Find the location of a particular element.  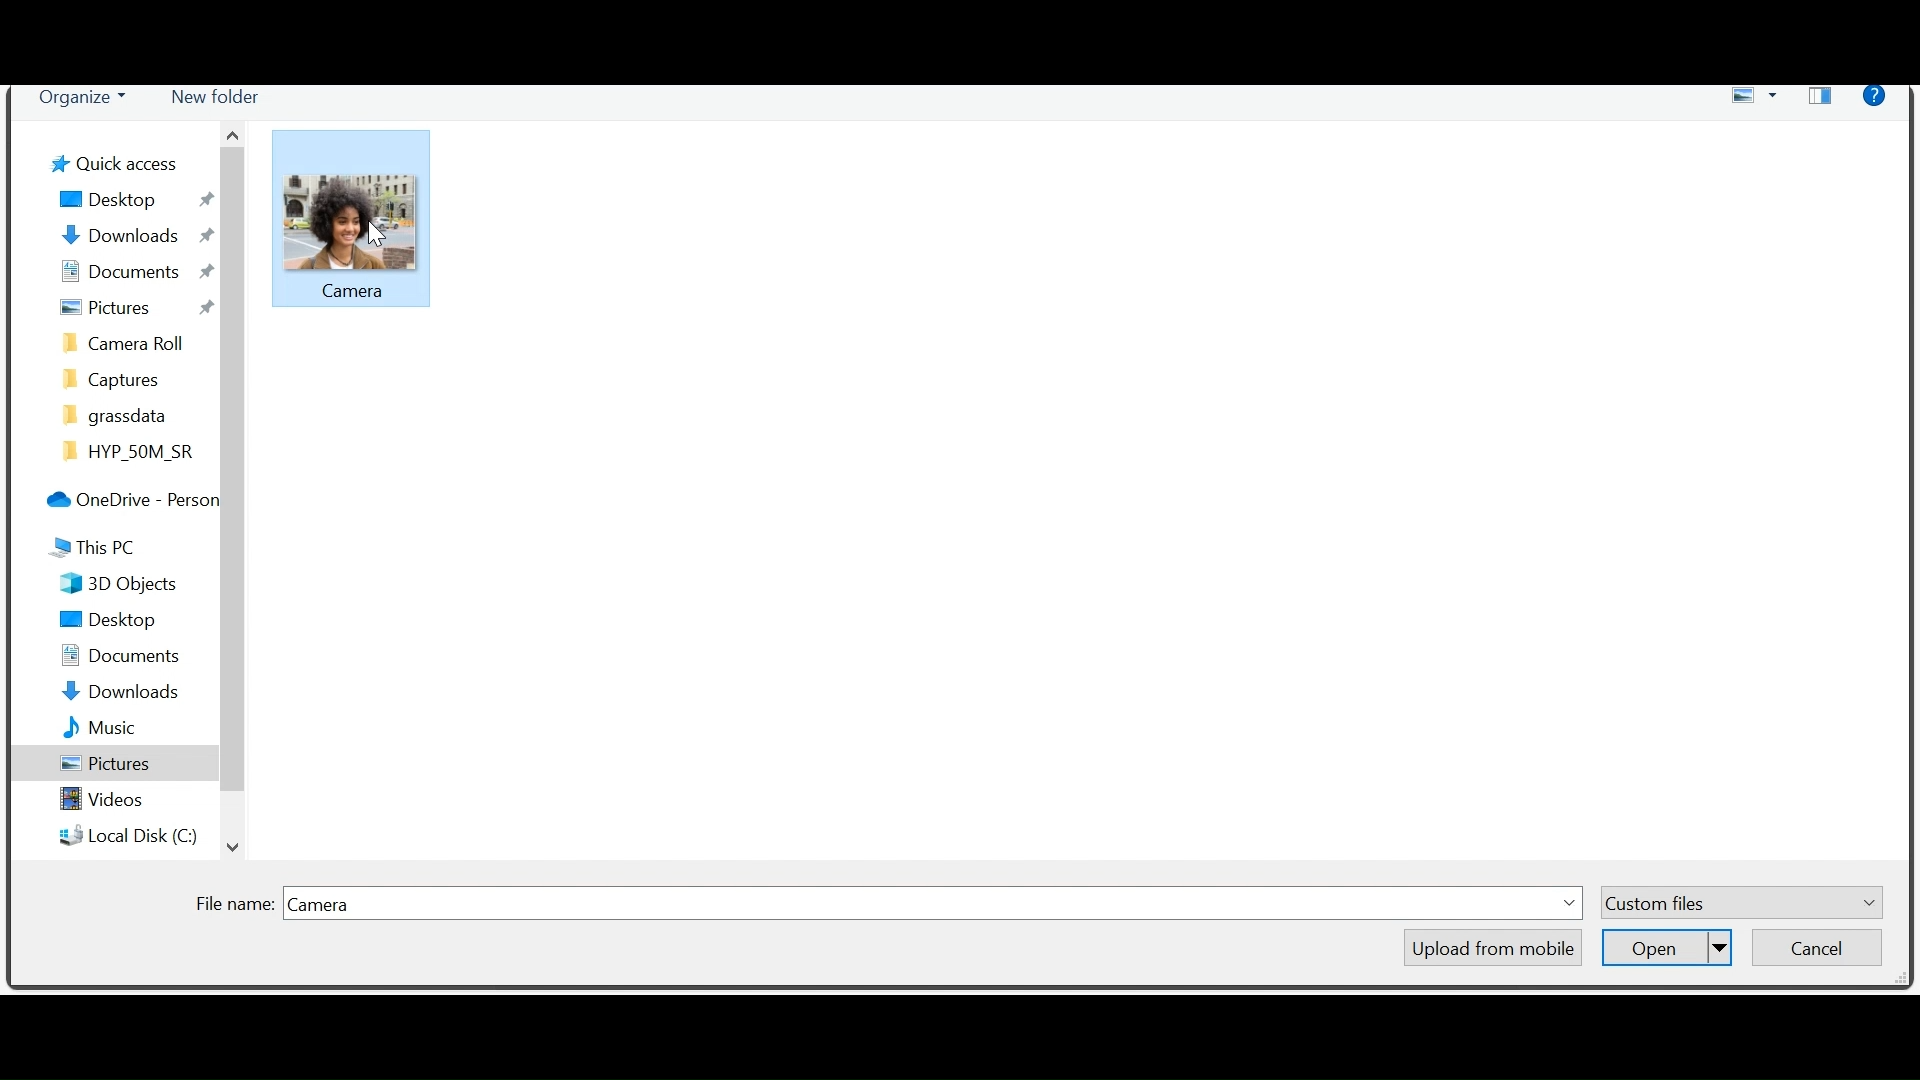

grassdata is located at coordinates (118, 418).